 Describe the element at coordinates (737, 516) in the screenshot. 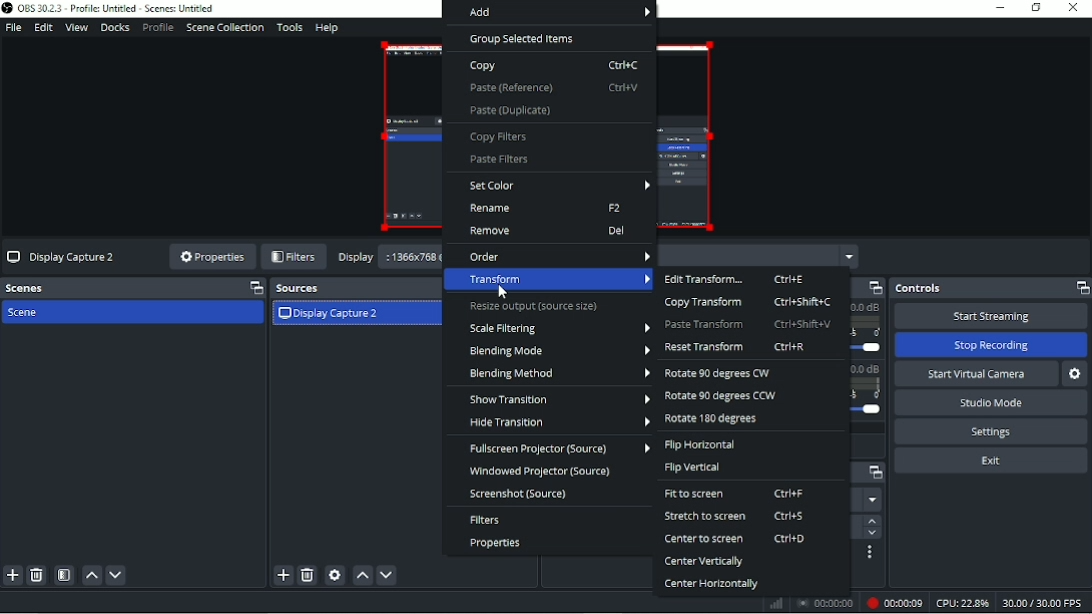

I see `Stretch to screen` at that location.